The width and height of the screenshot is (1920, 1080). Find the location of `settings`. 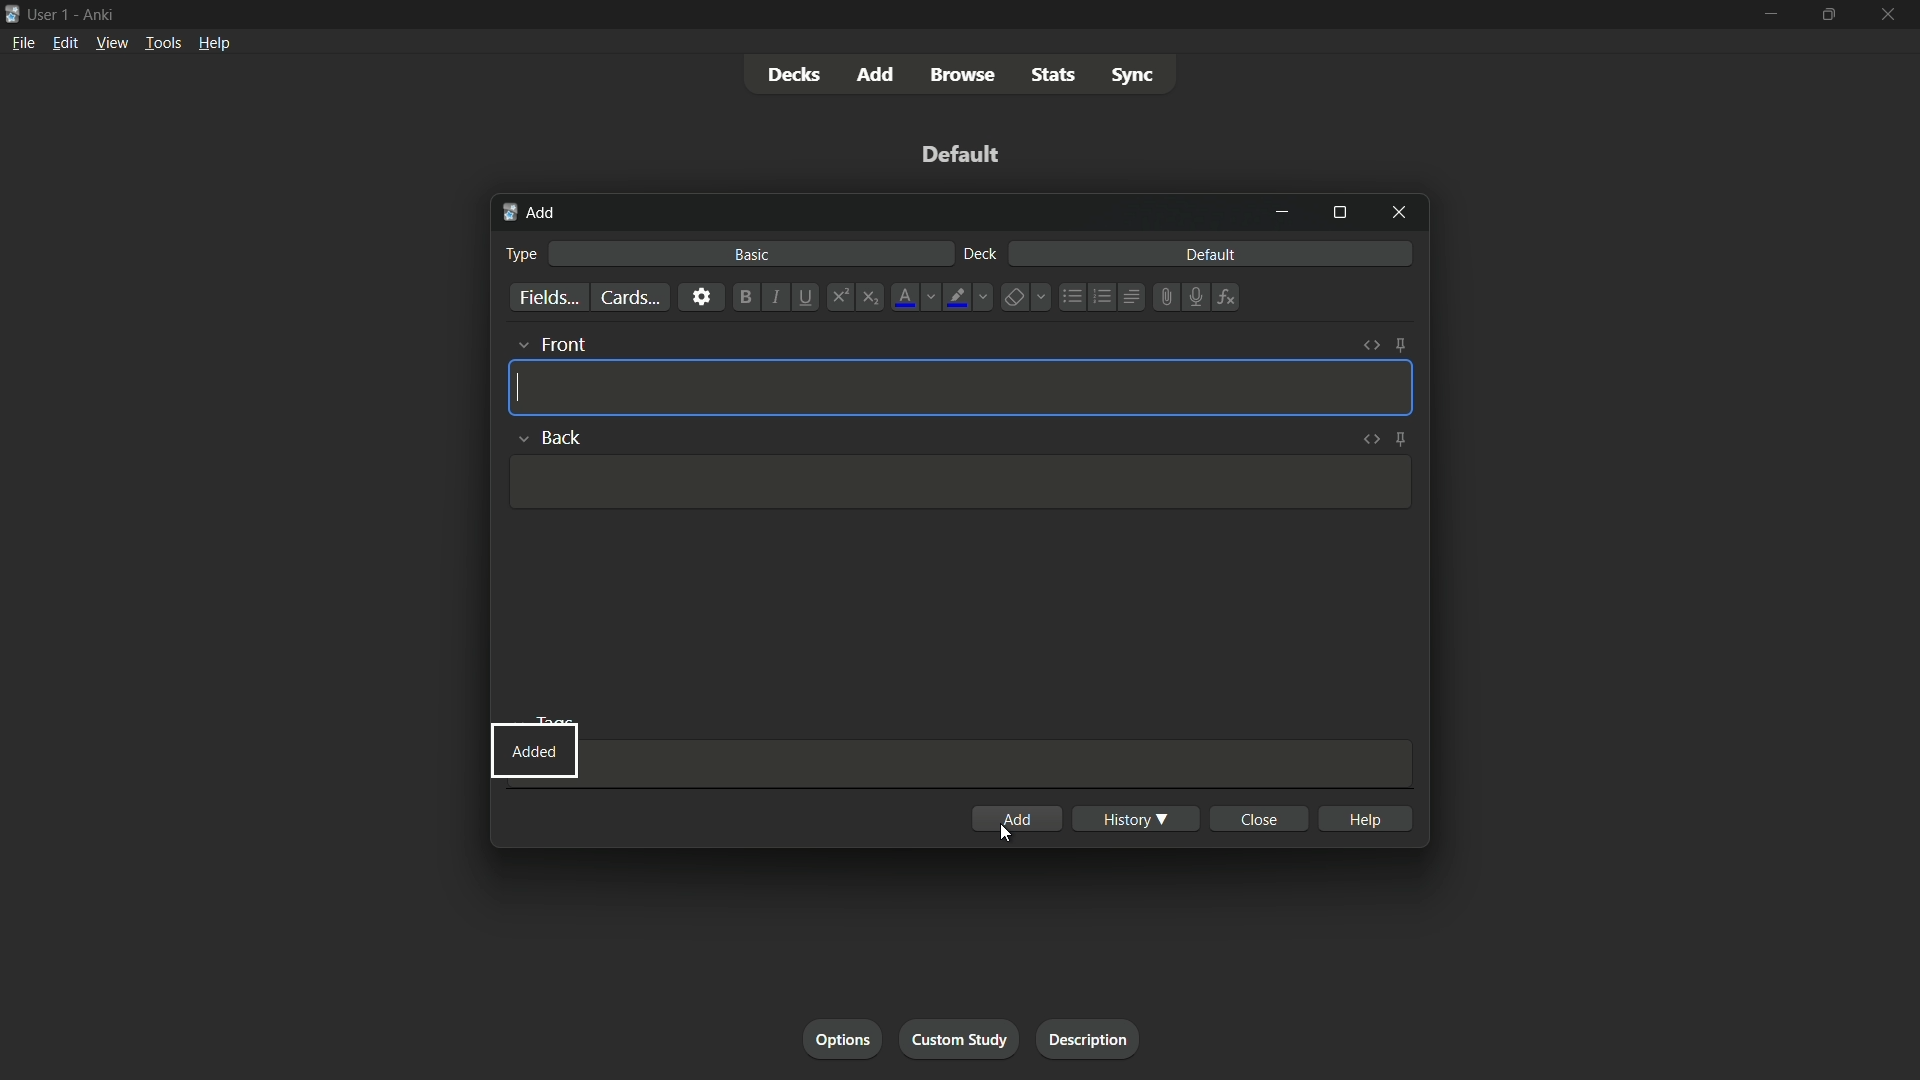

settings is located at coordinates (700, 297).